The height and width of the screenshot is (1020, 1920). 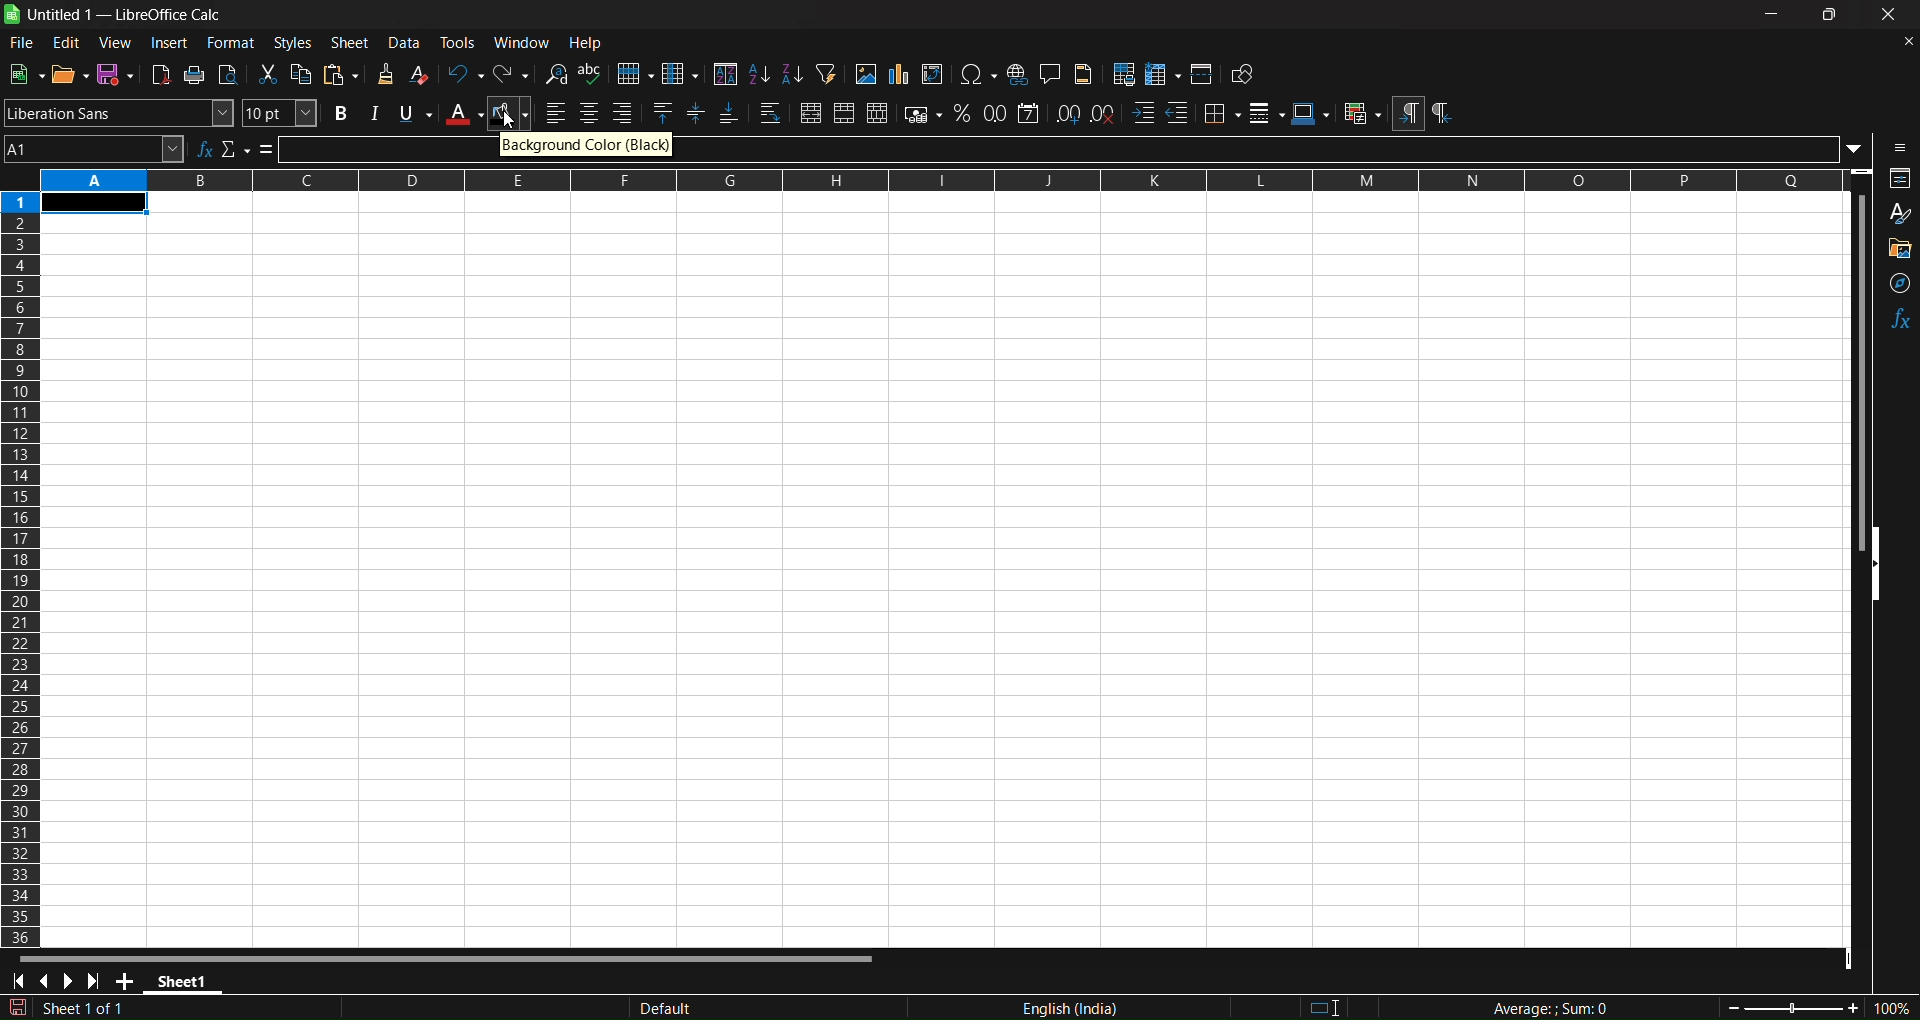 I want to click on sheet, so click(x=352, y=42).